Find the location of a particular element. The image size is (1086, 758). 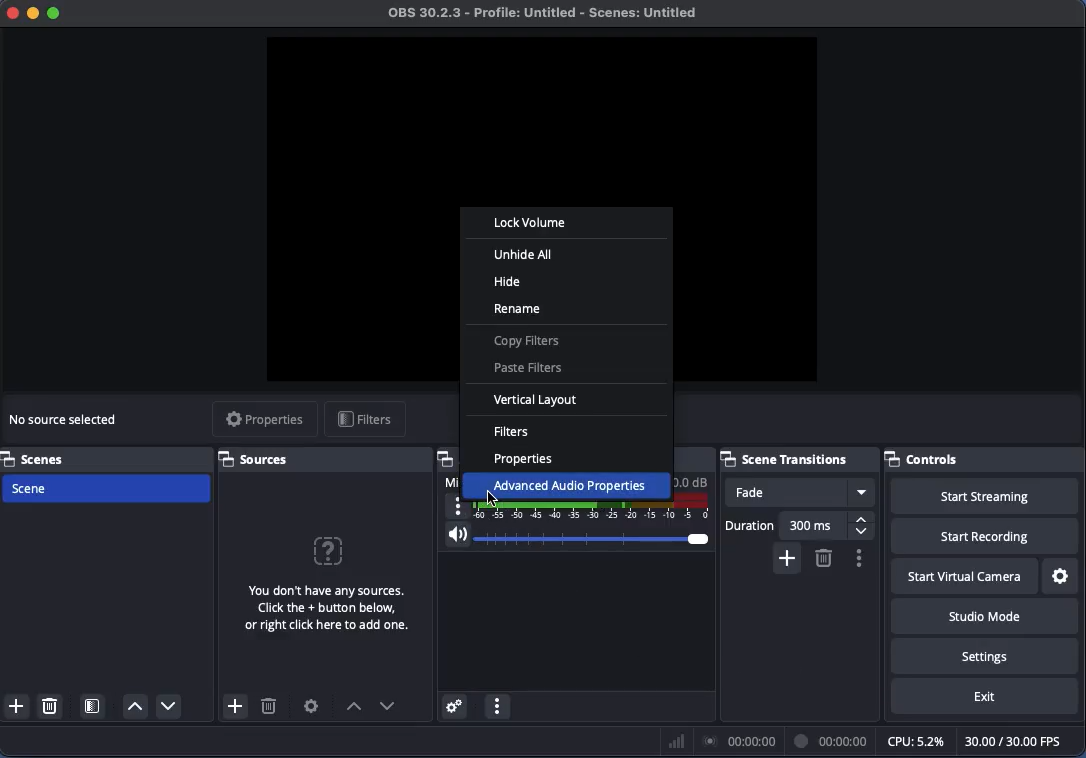

Audio mixer menu is located at coordinates (497, 707).